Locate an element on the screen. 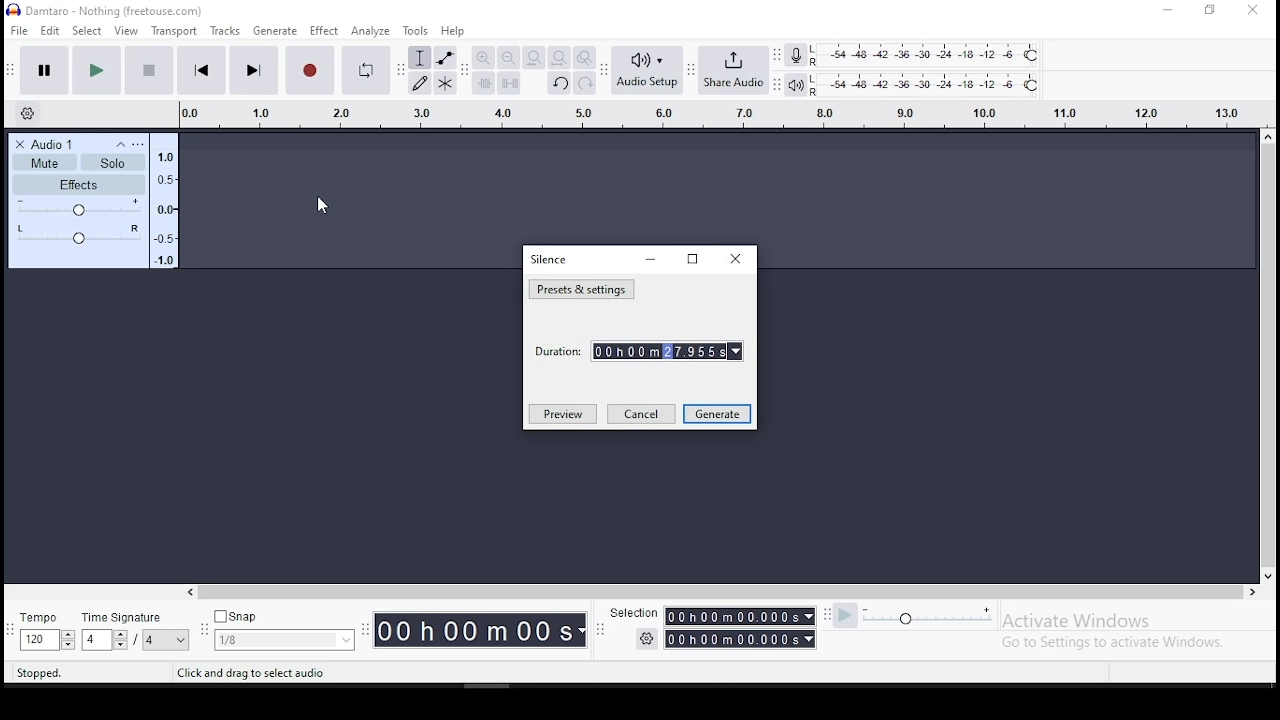 This screenshot has height=720, width=1280. skip to start is located at coordinates (201, 71).